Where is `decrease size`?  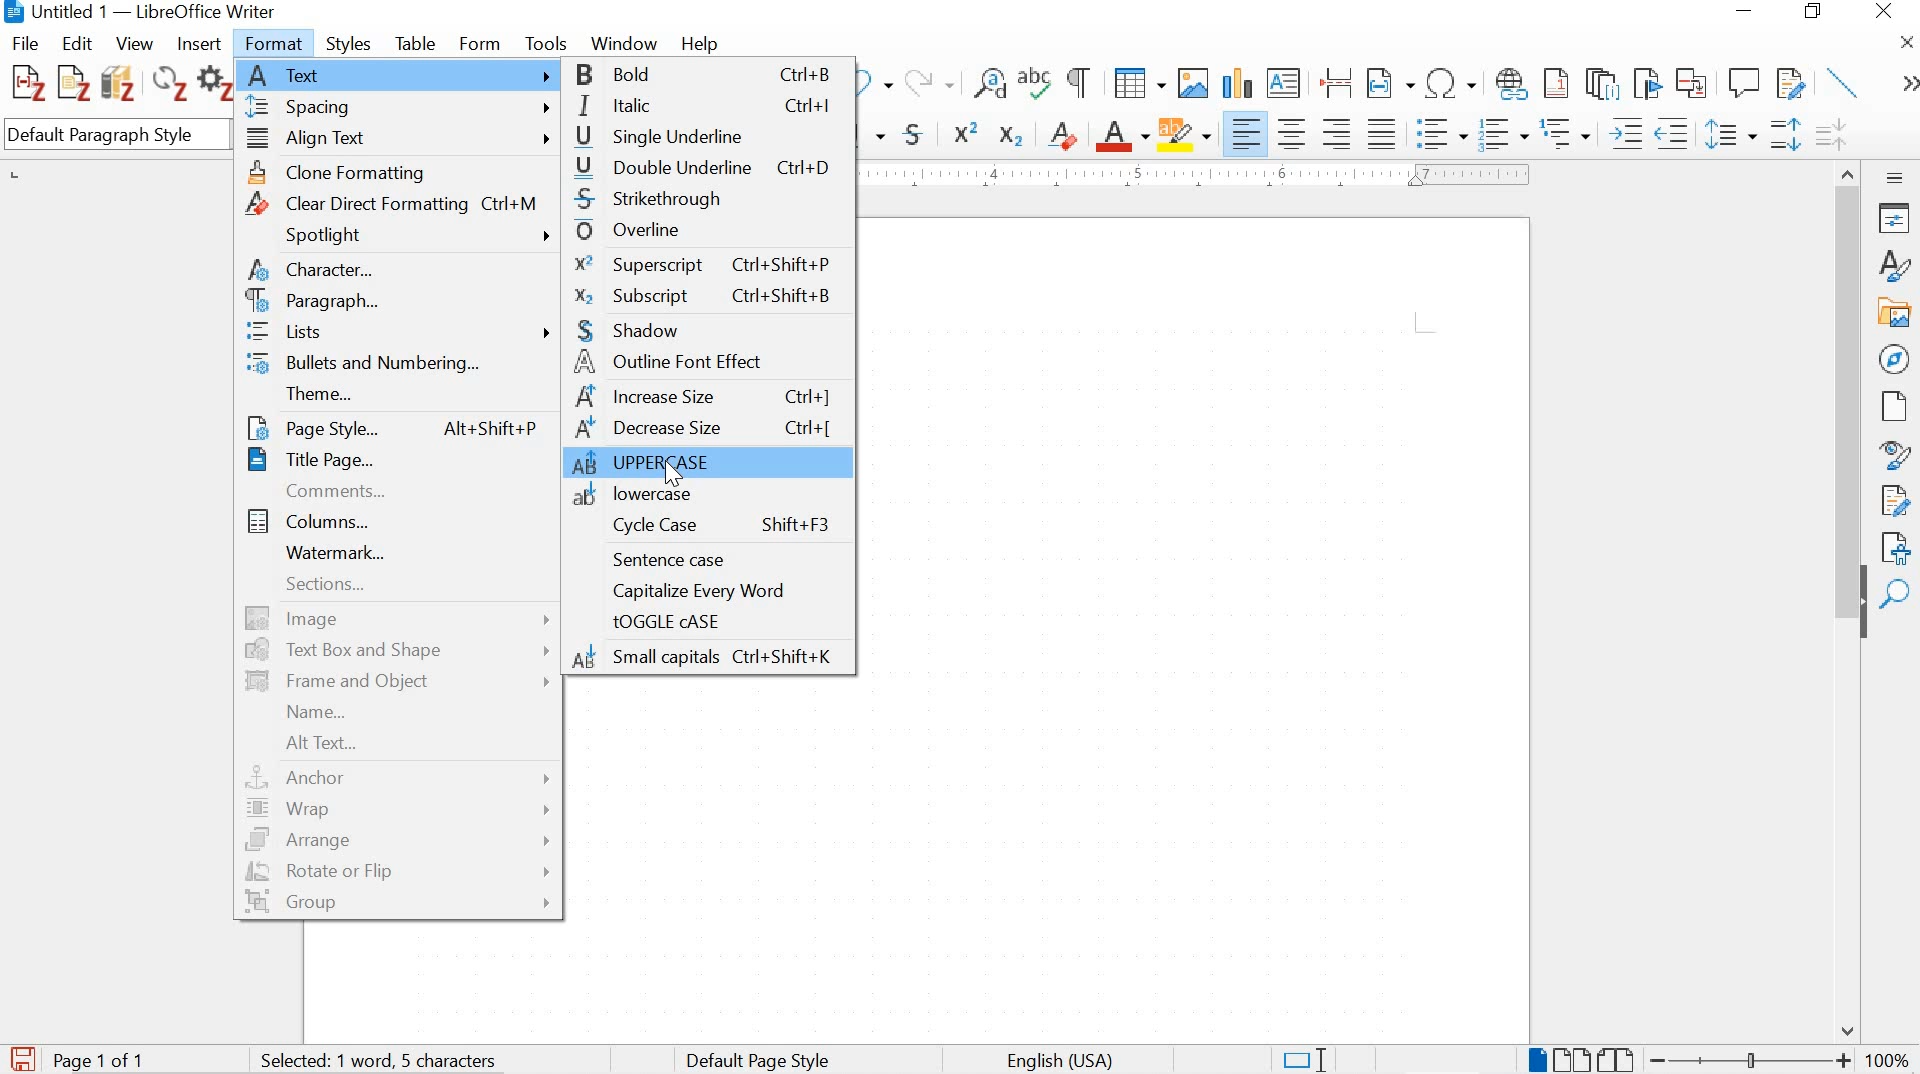
decrease size is located at coordinates (706, 431).